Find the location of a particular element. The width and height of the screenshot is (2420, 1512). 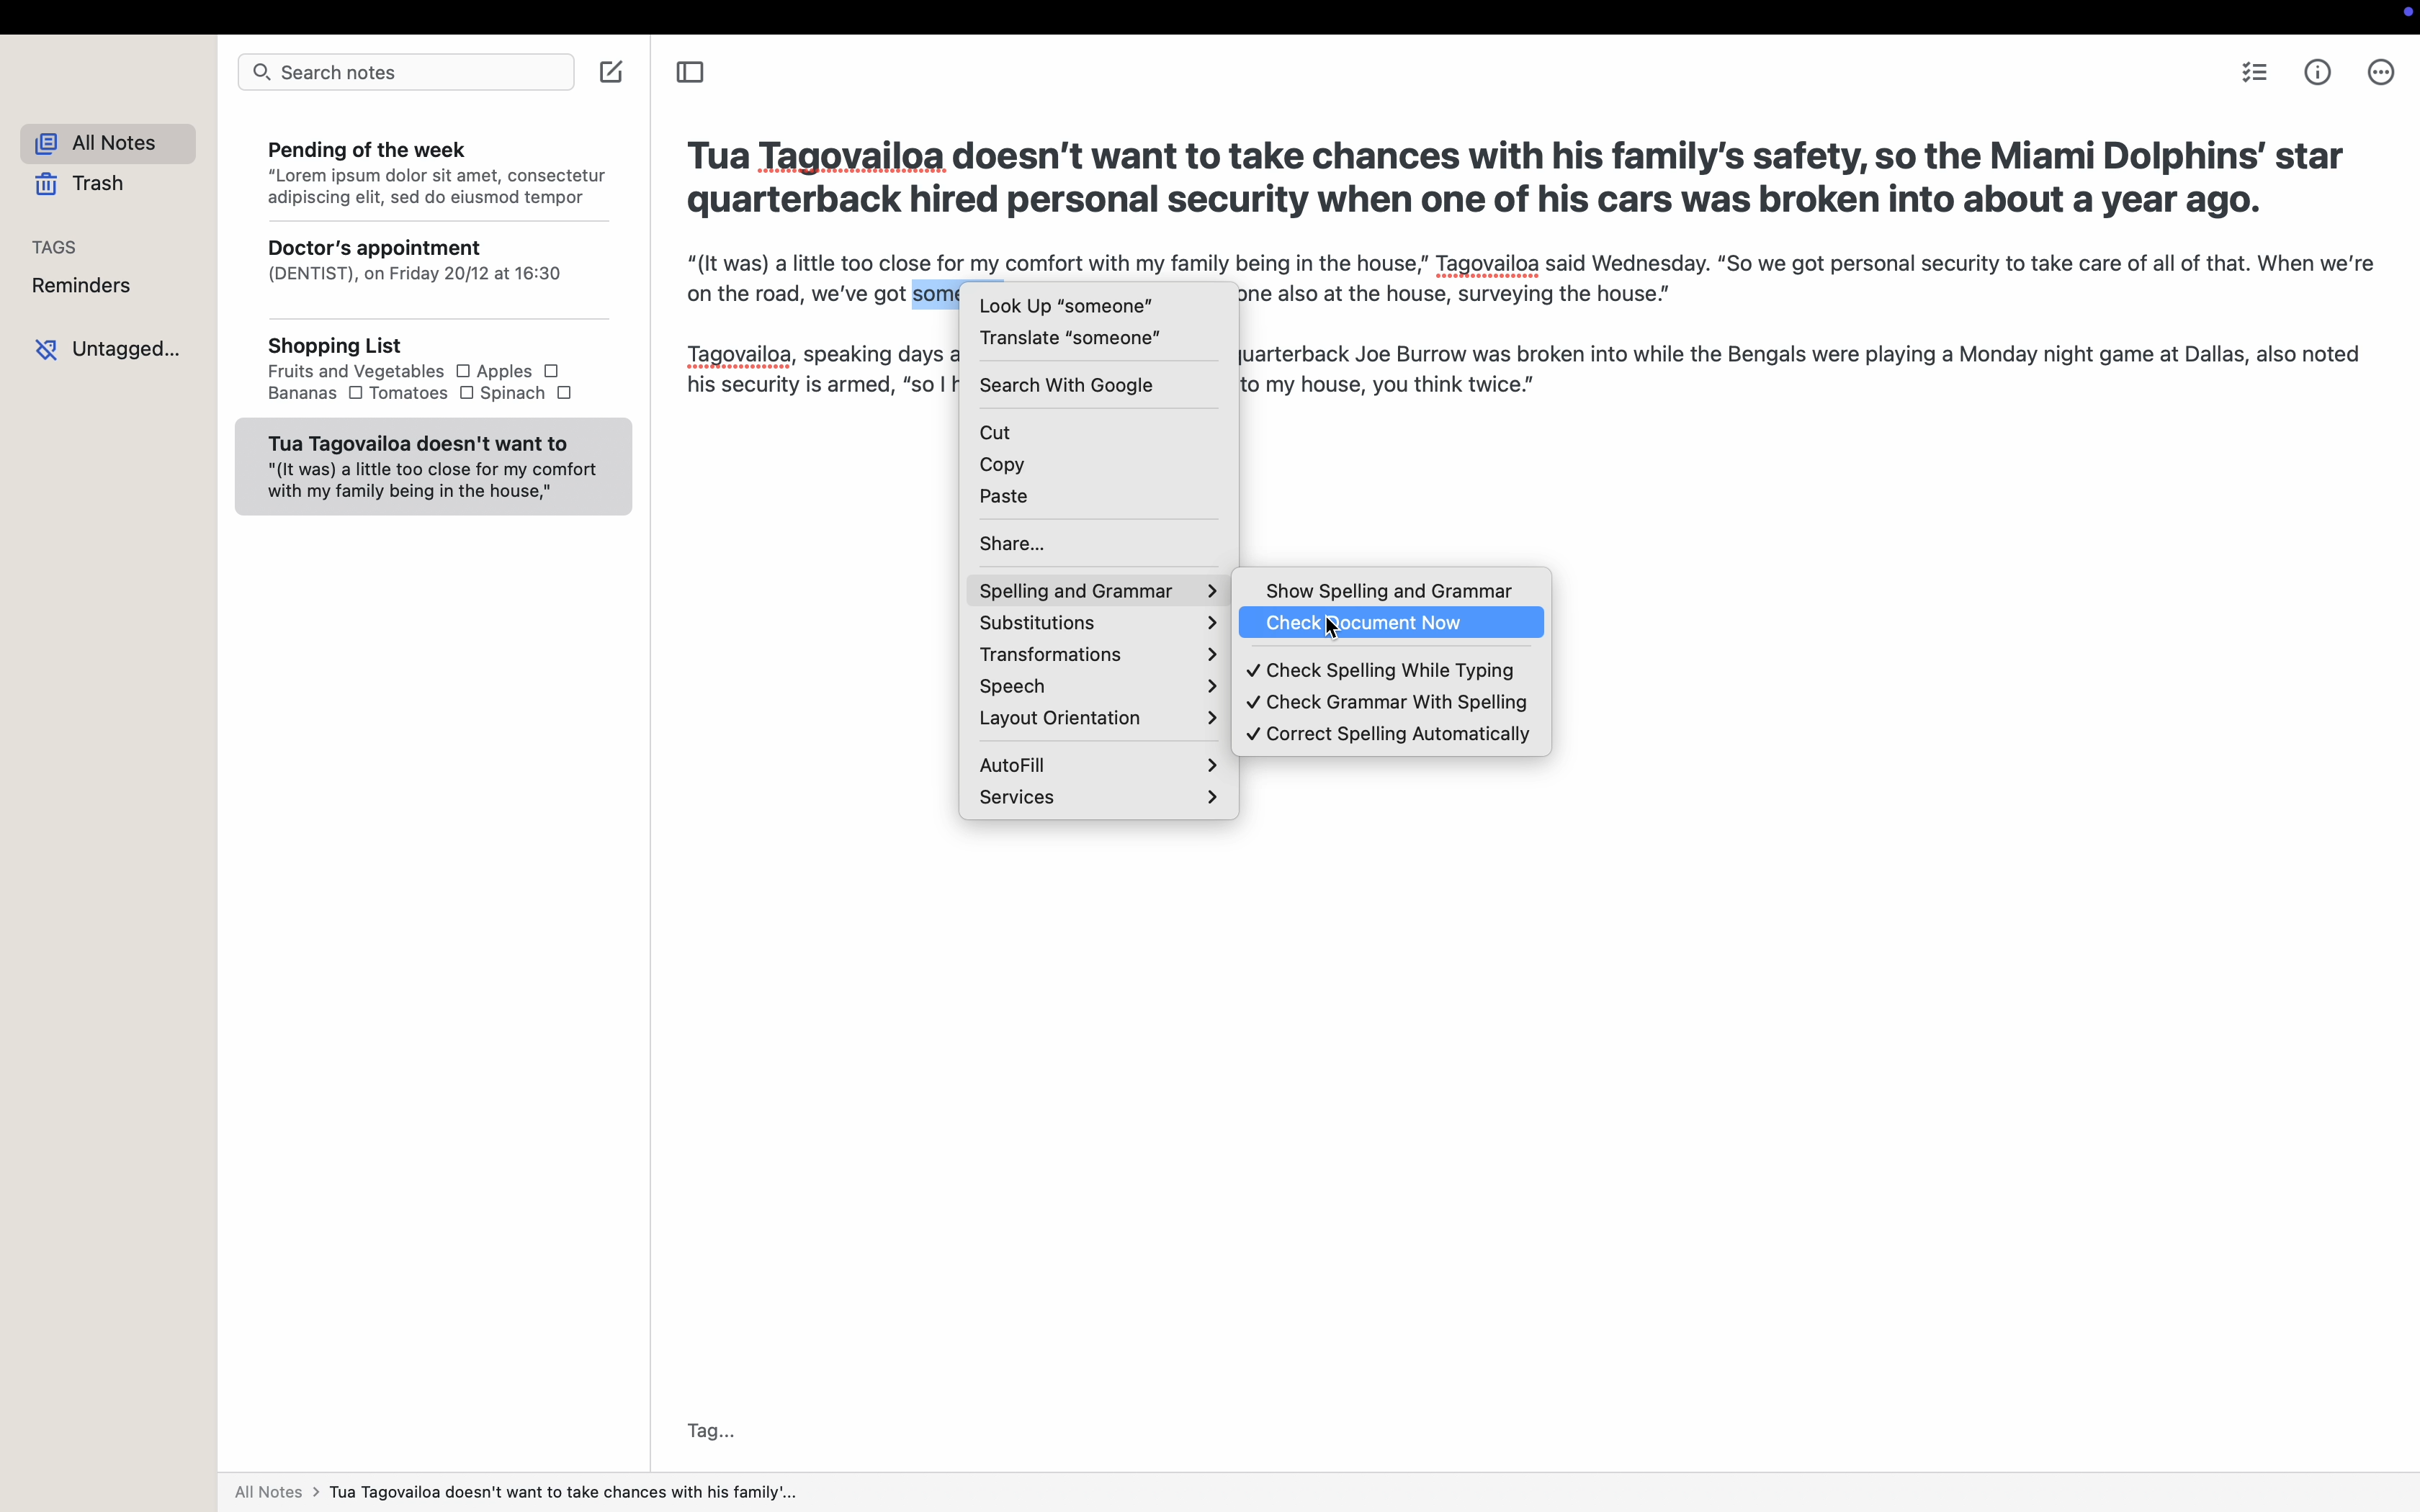

Tua Tagovailoa doesn’t want to take chances with his family's safety, so the Miami Dolphins’ star
quarterback hired personal security when one of his cars was broken into about a year ago. is located at coordinates (1520, 174).